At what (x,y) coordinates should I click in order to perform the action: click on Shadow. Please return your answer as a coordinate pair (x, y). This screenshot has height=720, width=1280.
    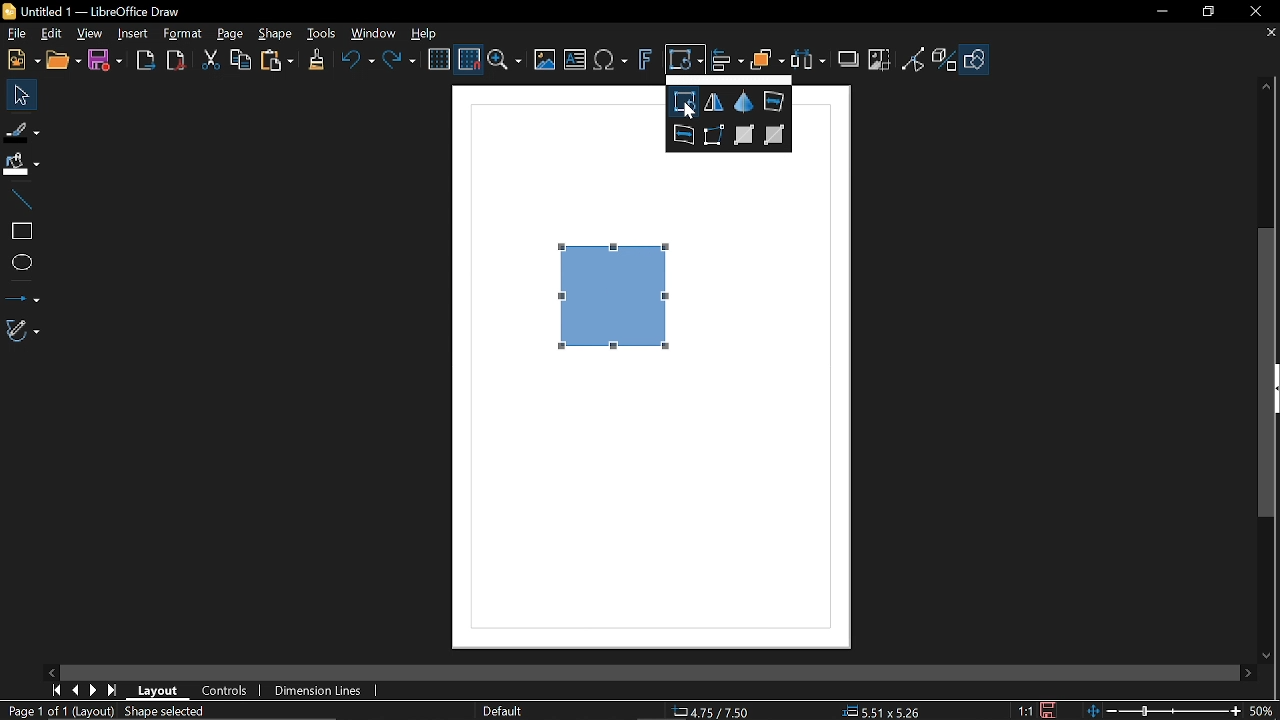
    Looking at the image, I should click on (846, 58).